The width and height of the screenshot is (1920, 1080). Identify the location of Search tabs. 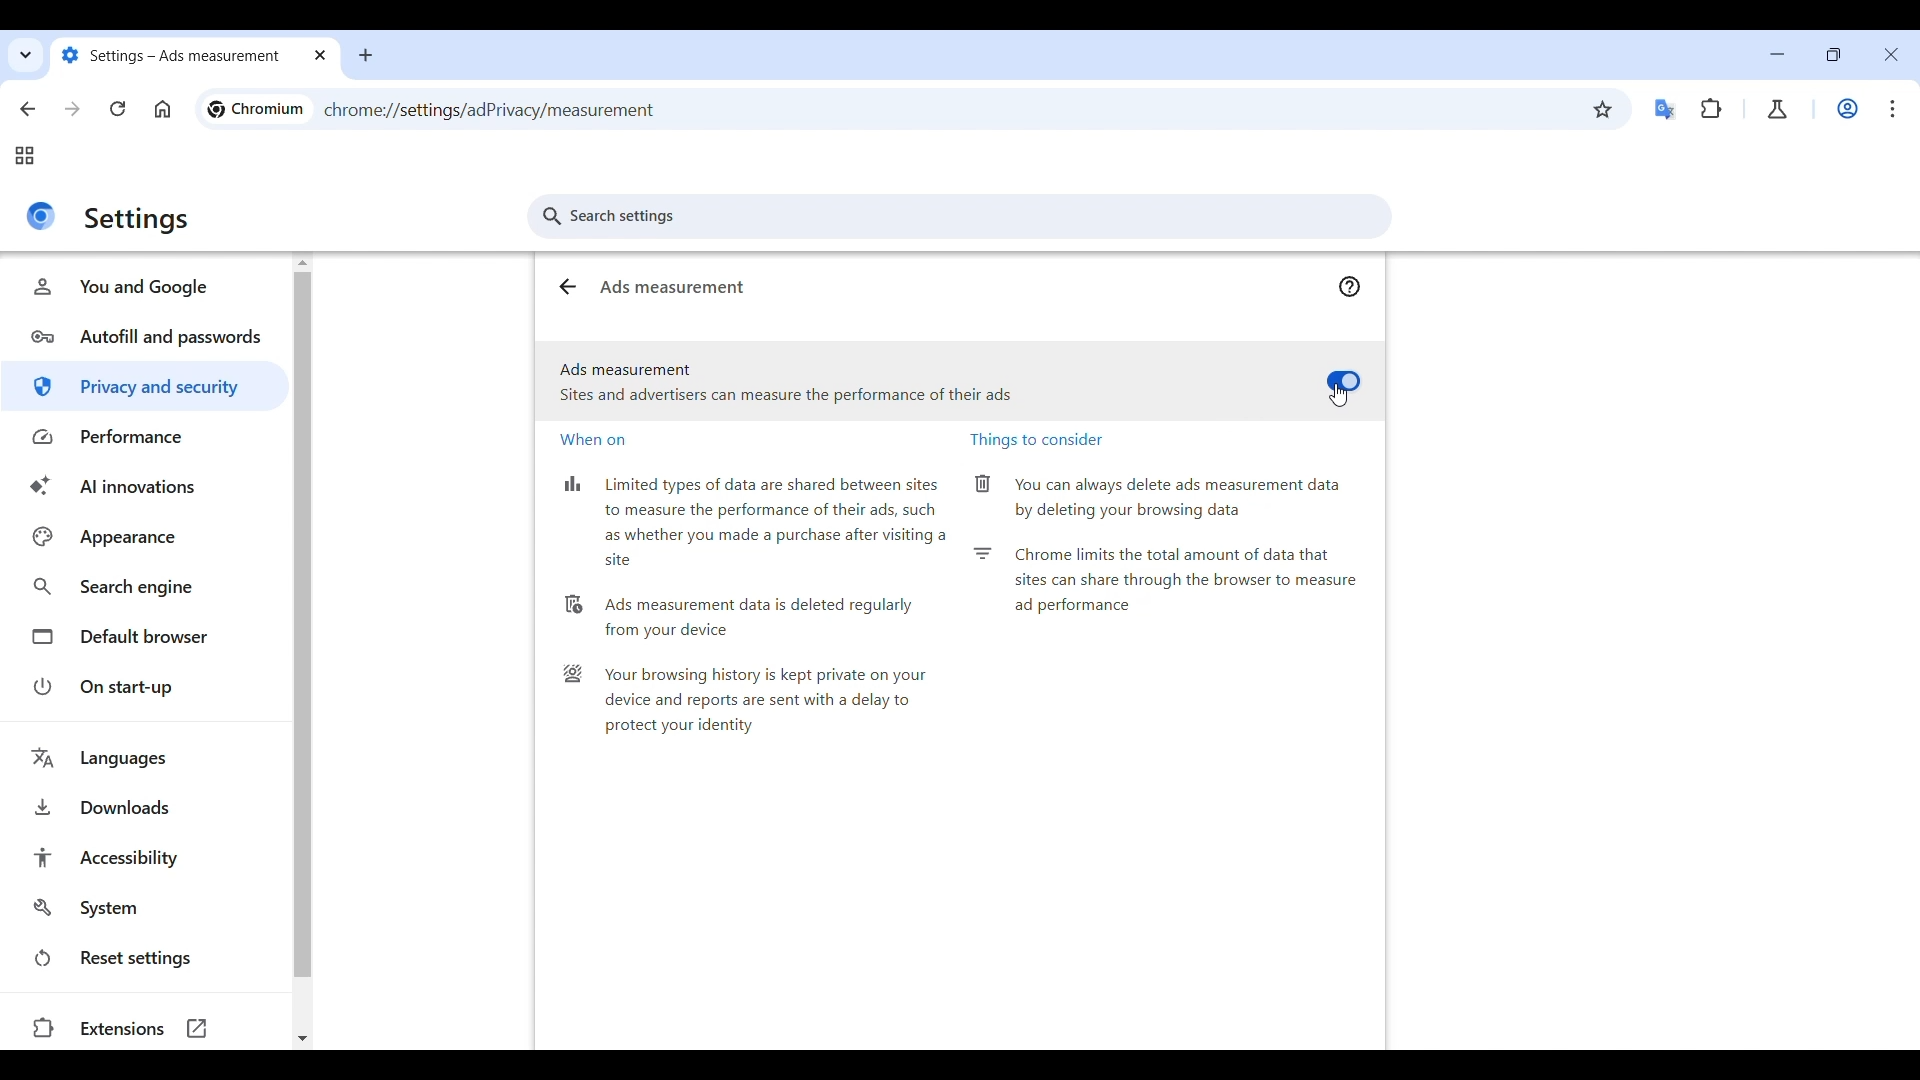
(27, 55).